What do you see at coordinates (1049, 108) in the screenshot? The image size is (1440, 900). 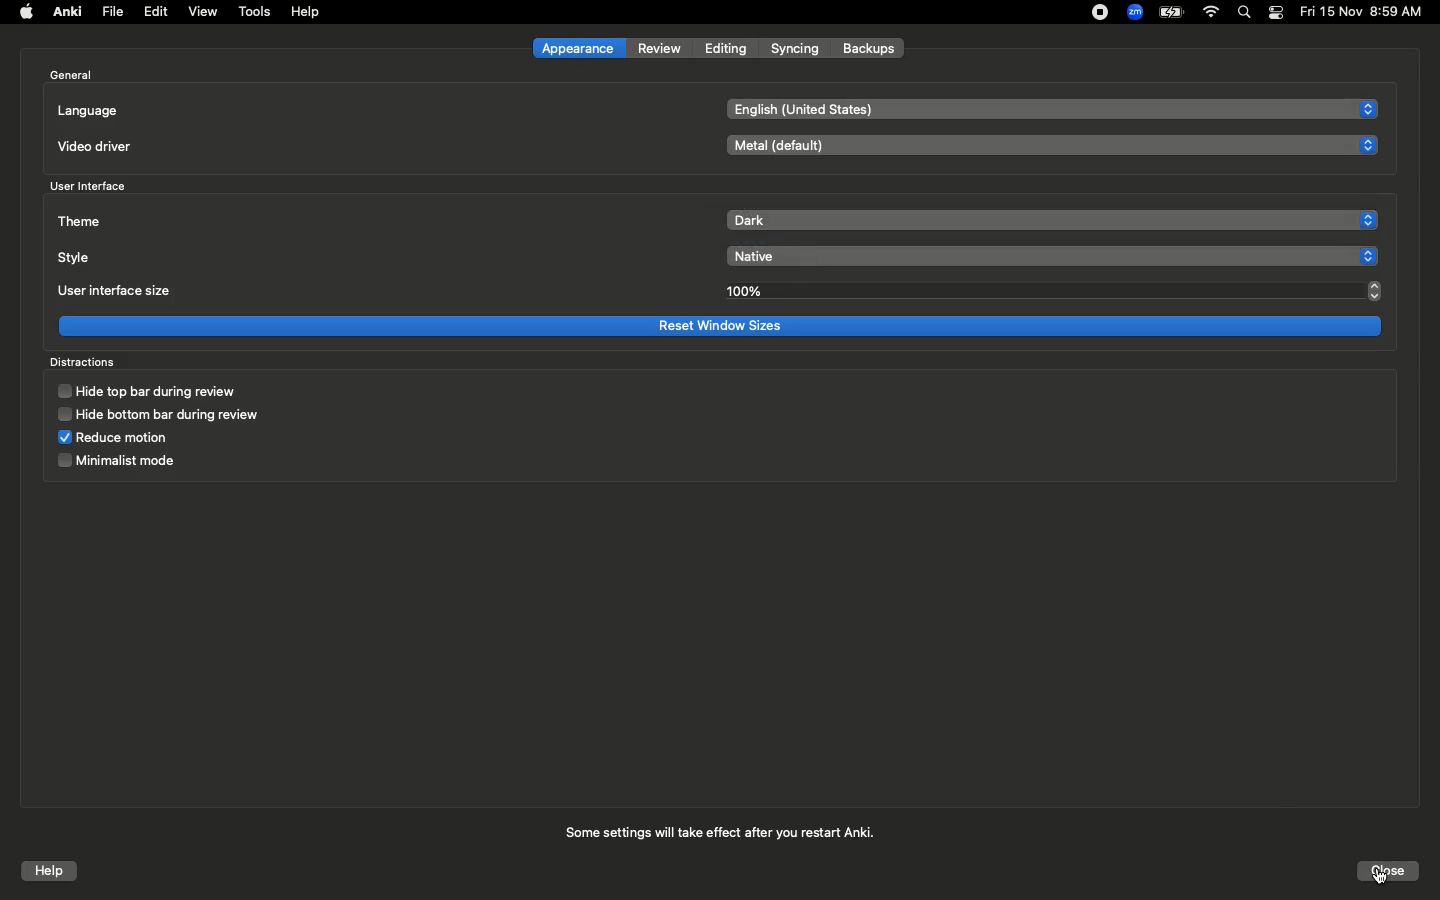 I see `English US` at bounding box center [1049, 108].